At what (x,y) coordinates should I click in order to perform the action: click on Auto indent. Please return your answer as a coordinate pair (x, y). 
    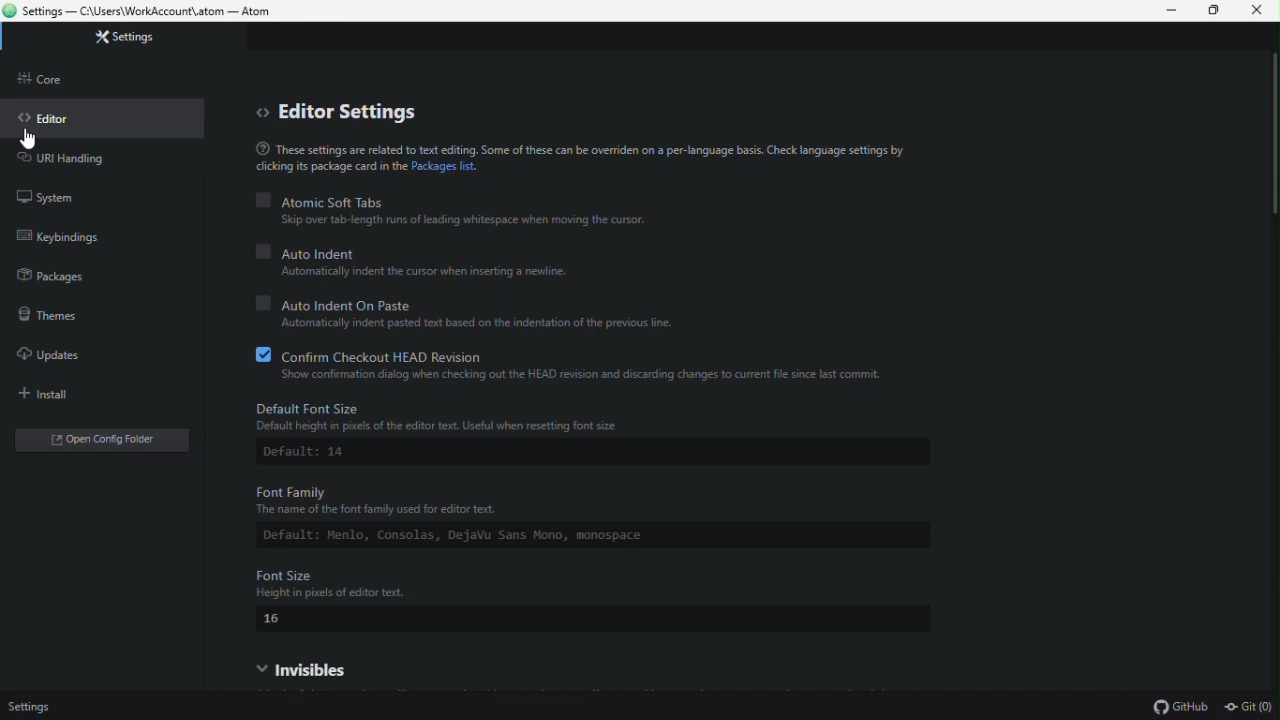
    Looking at the image, I should click on (421, 253).